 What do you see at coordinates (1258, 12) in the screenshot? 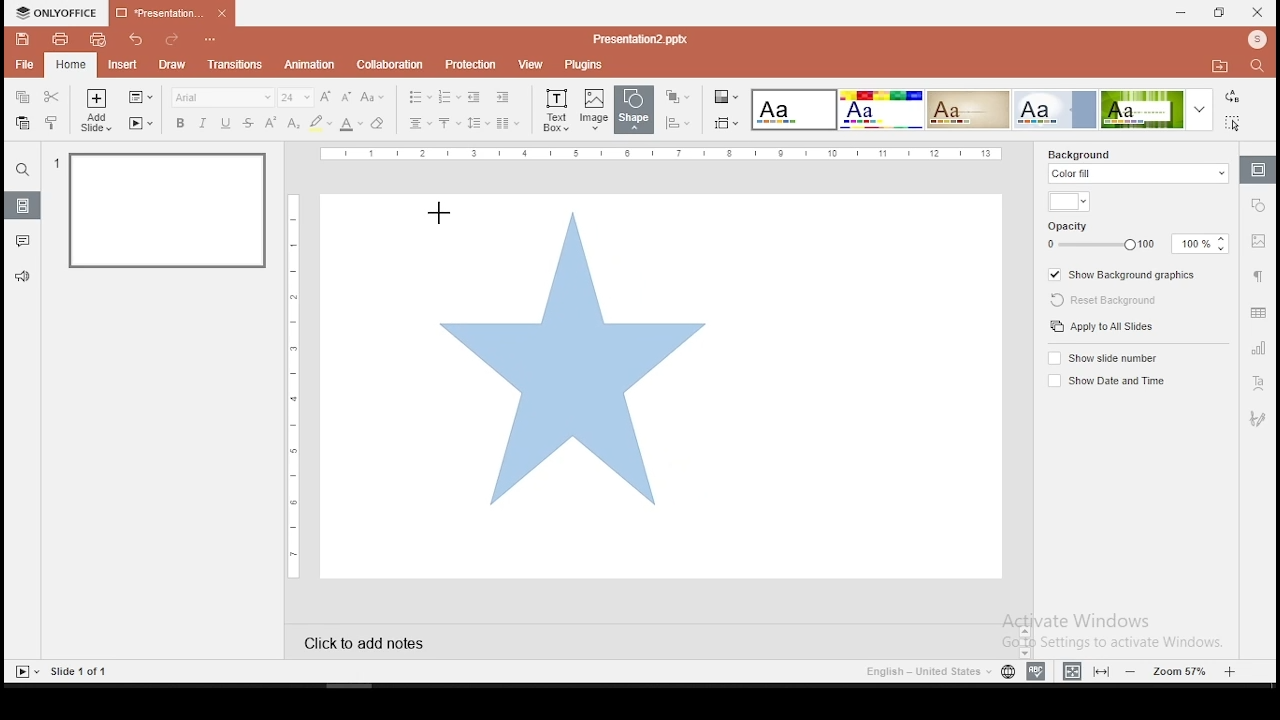
I see `close window` at bounding box center [1258, 12].